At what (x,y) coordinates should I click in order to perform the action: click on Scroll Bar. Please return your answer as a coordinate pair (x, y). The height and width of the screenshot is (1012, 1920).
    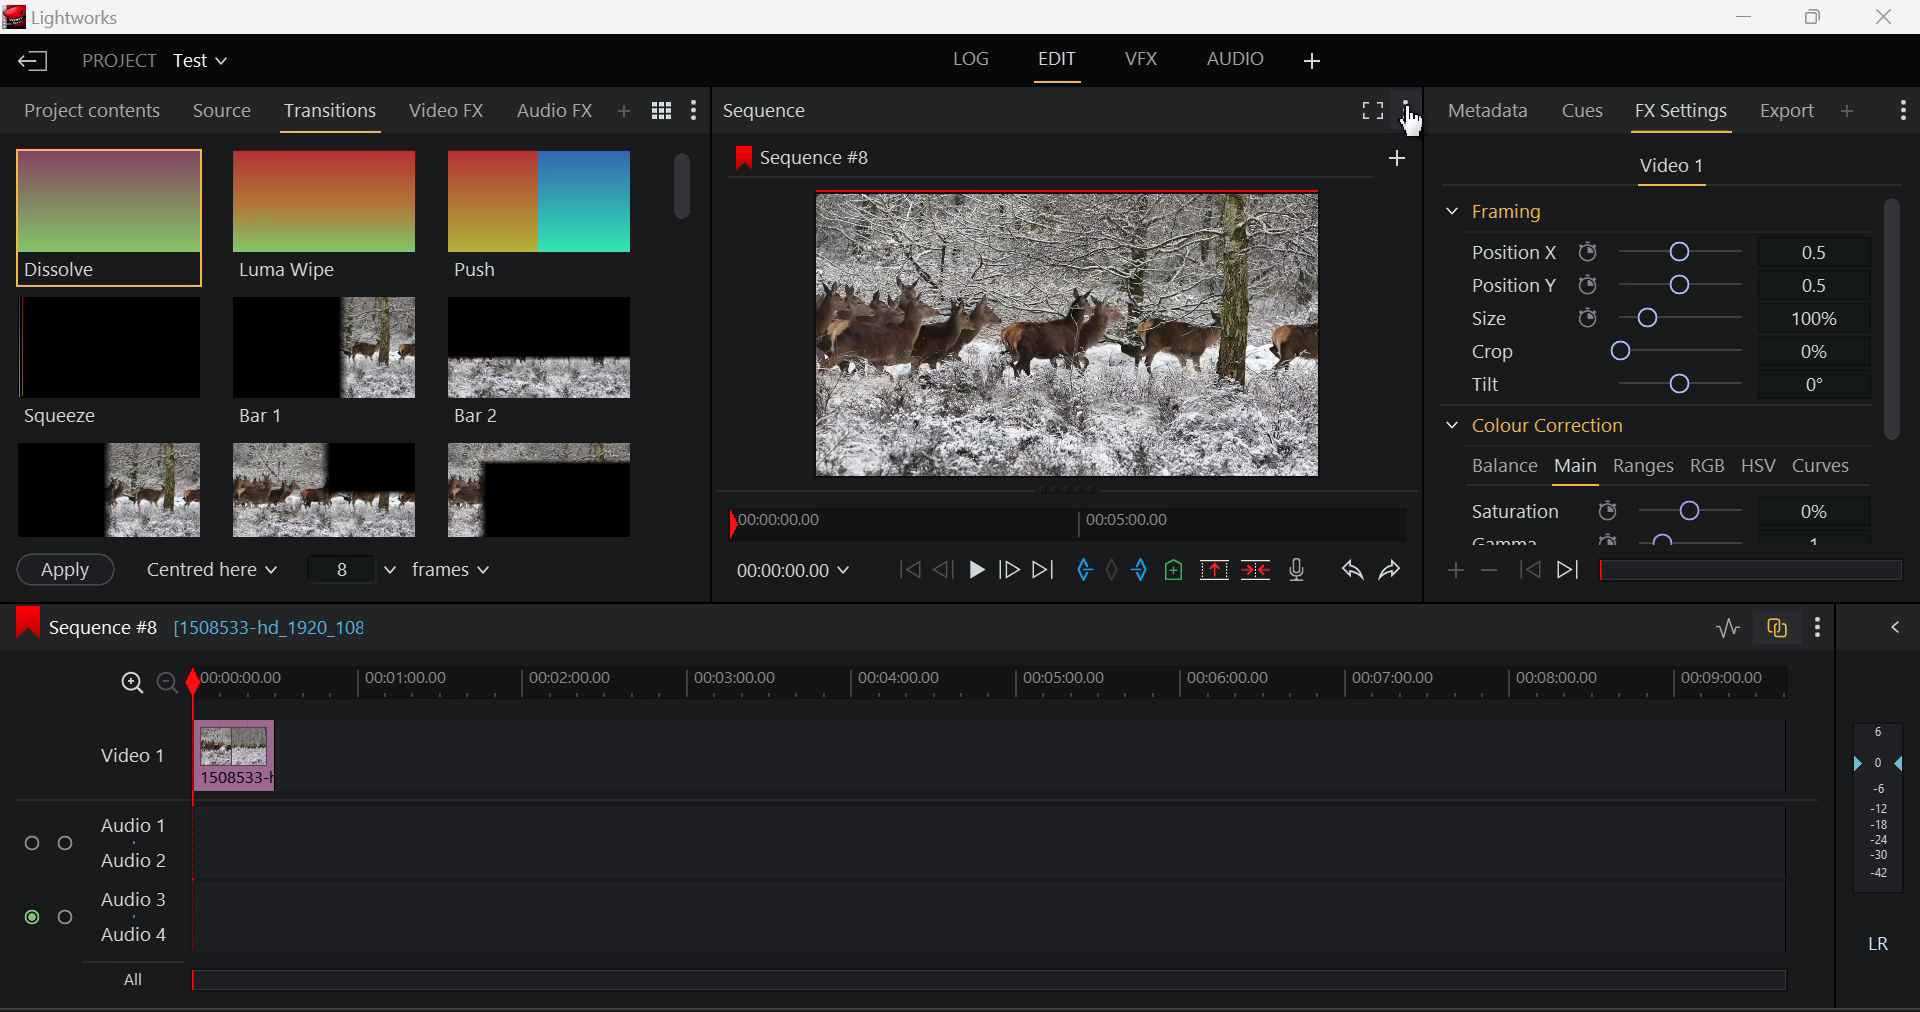
    Looking at the image, I should click on (686, 340).